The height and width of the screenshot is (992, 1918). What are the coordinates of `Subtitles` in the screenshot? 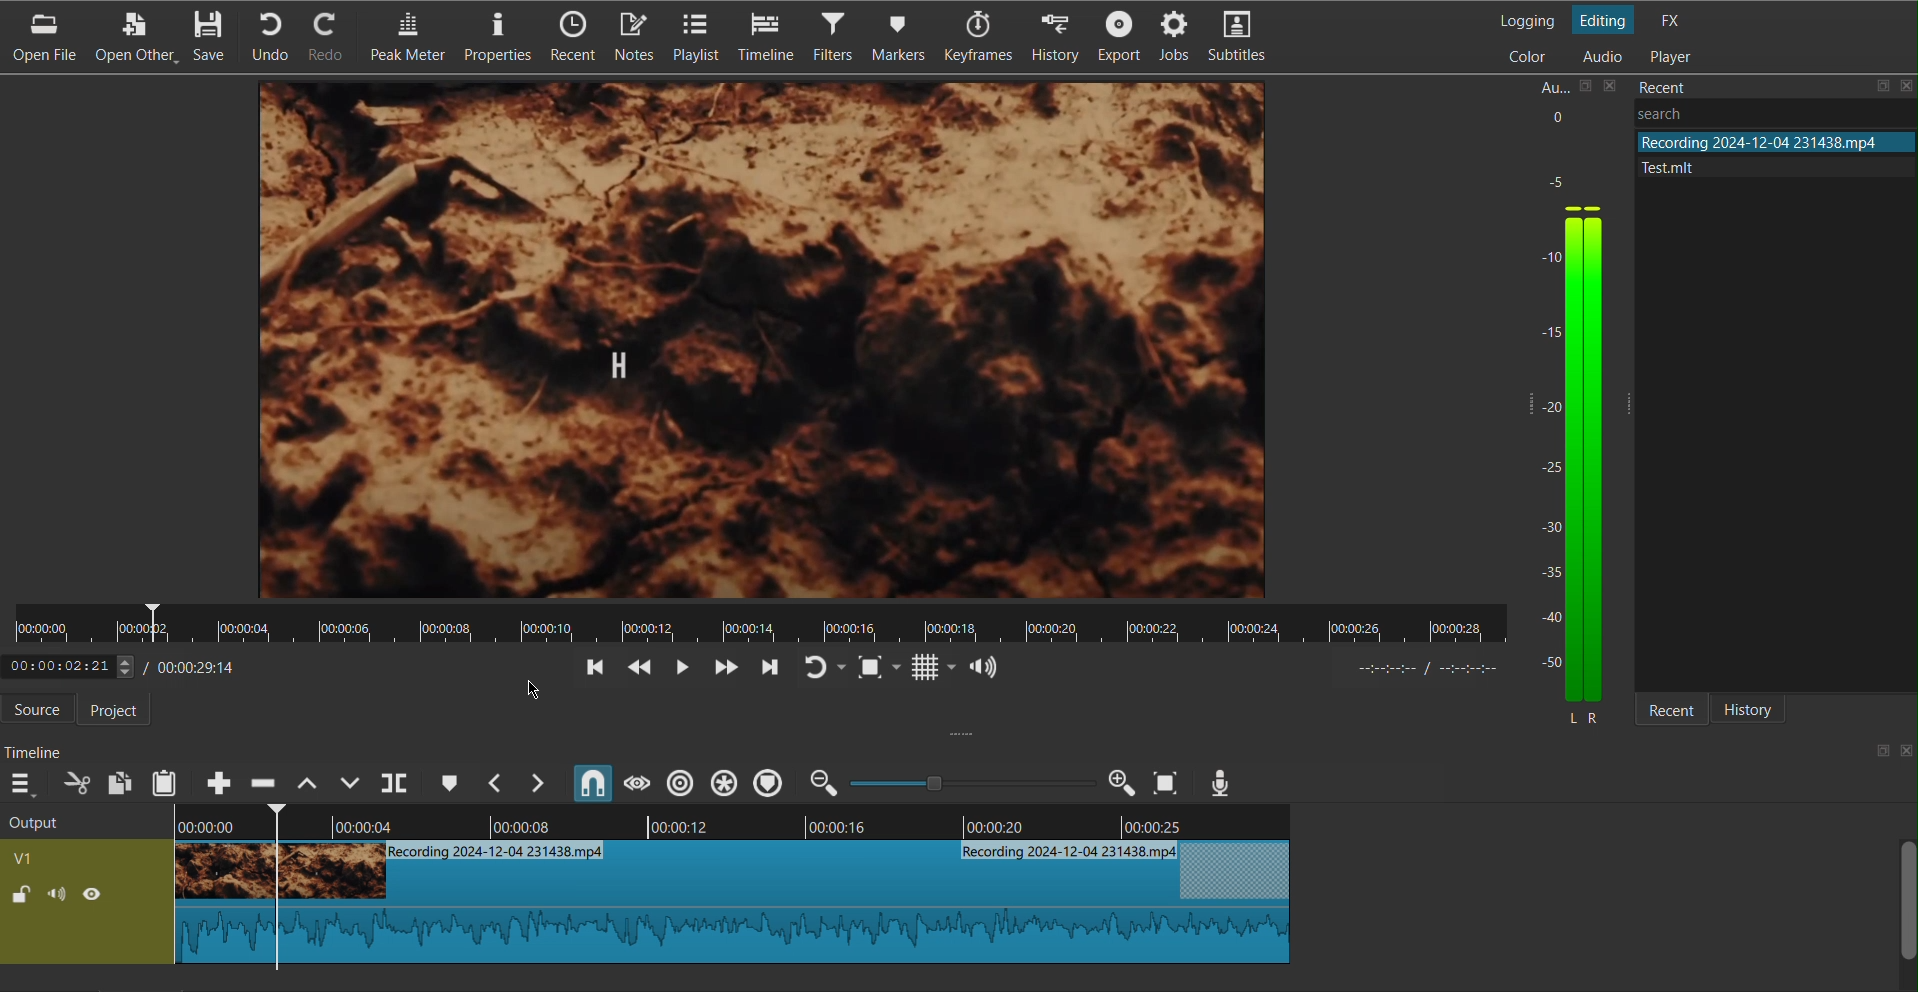 It's located at (1244, 40).